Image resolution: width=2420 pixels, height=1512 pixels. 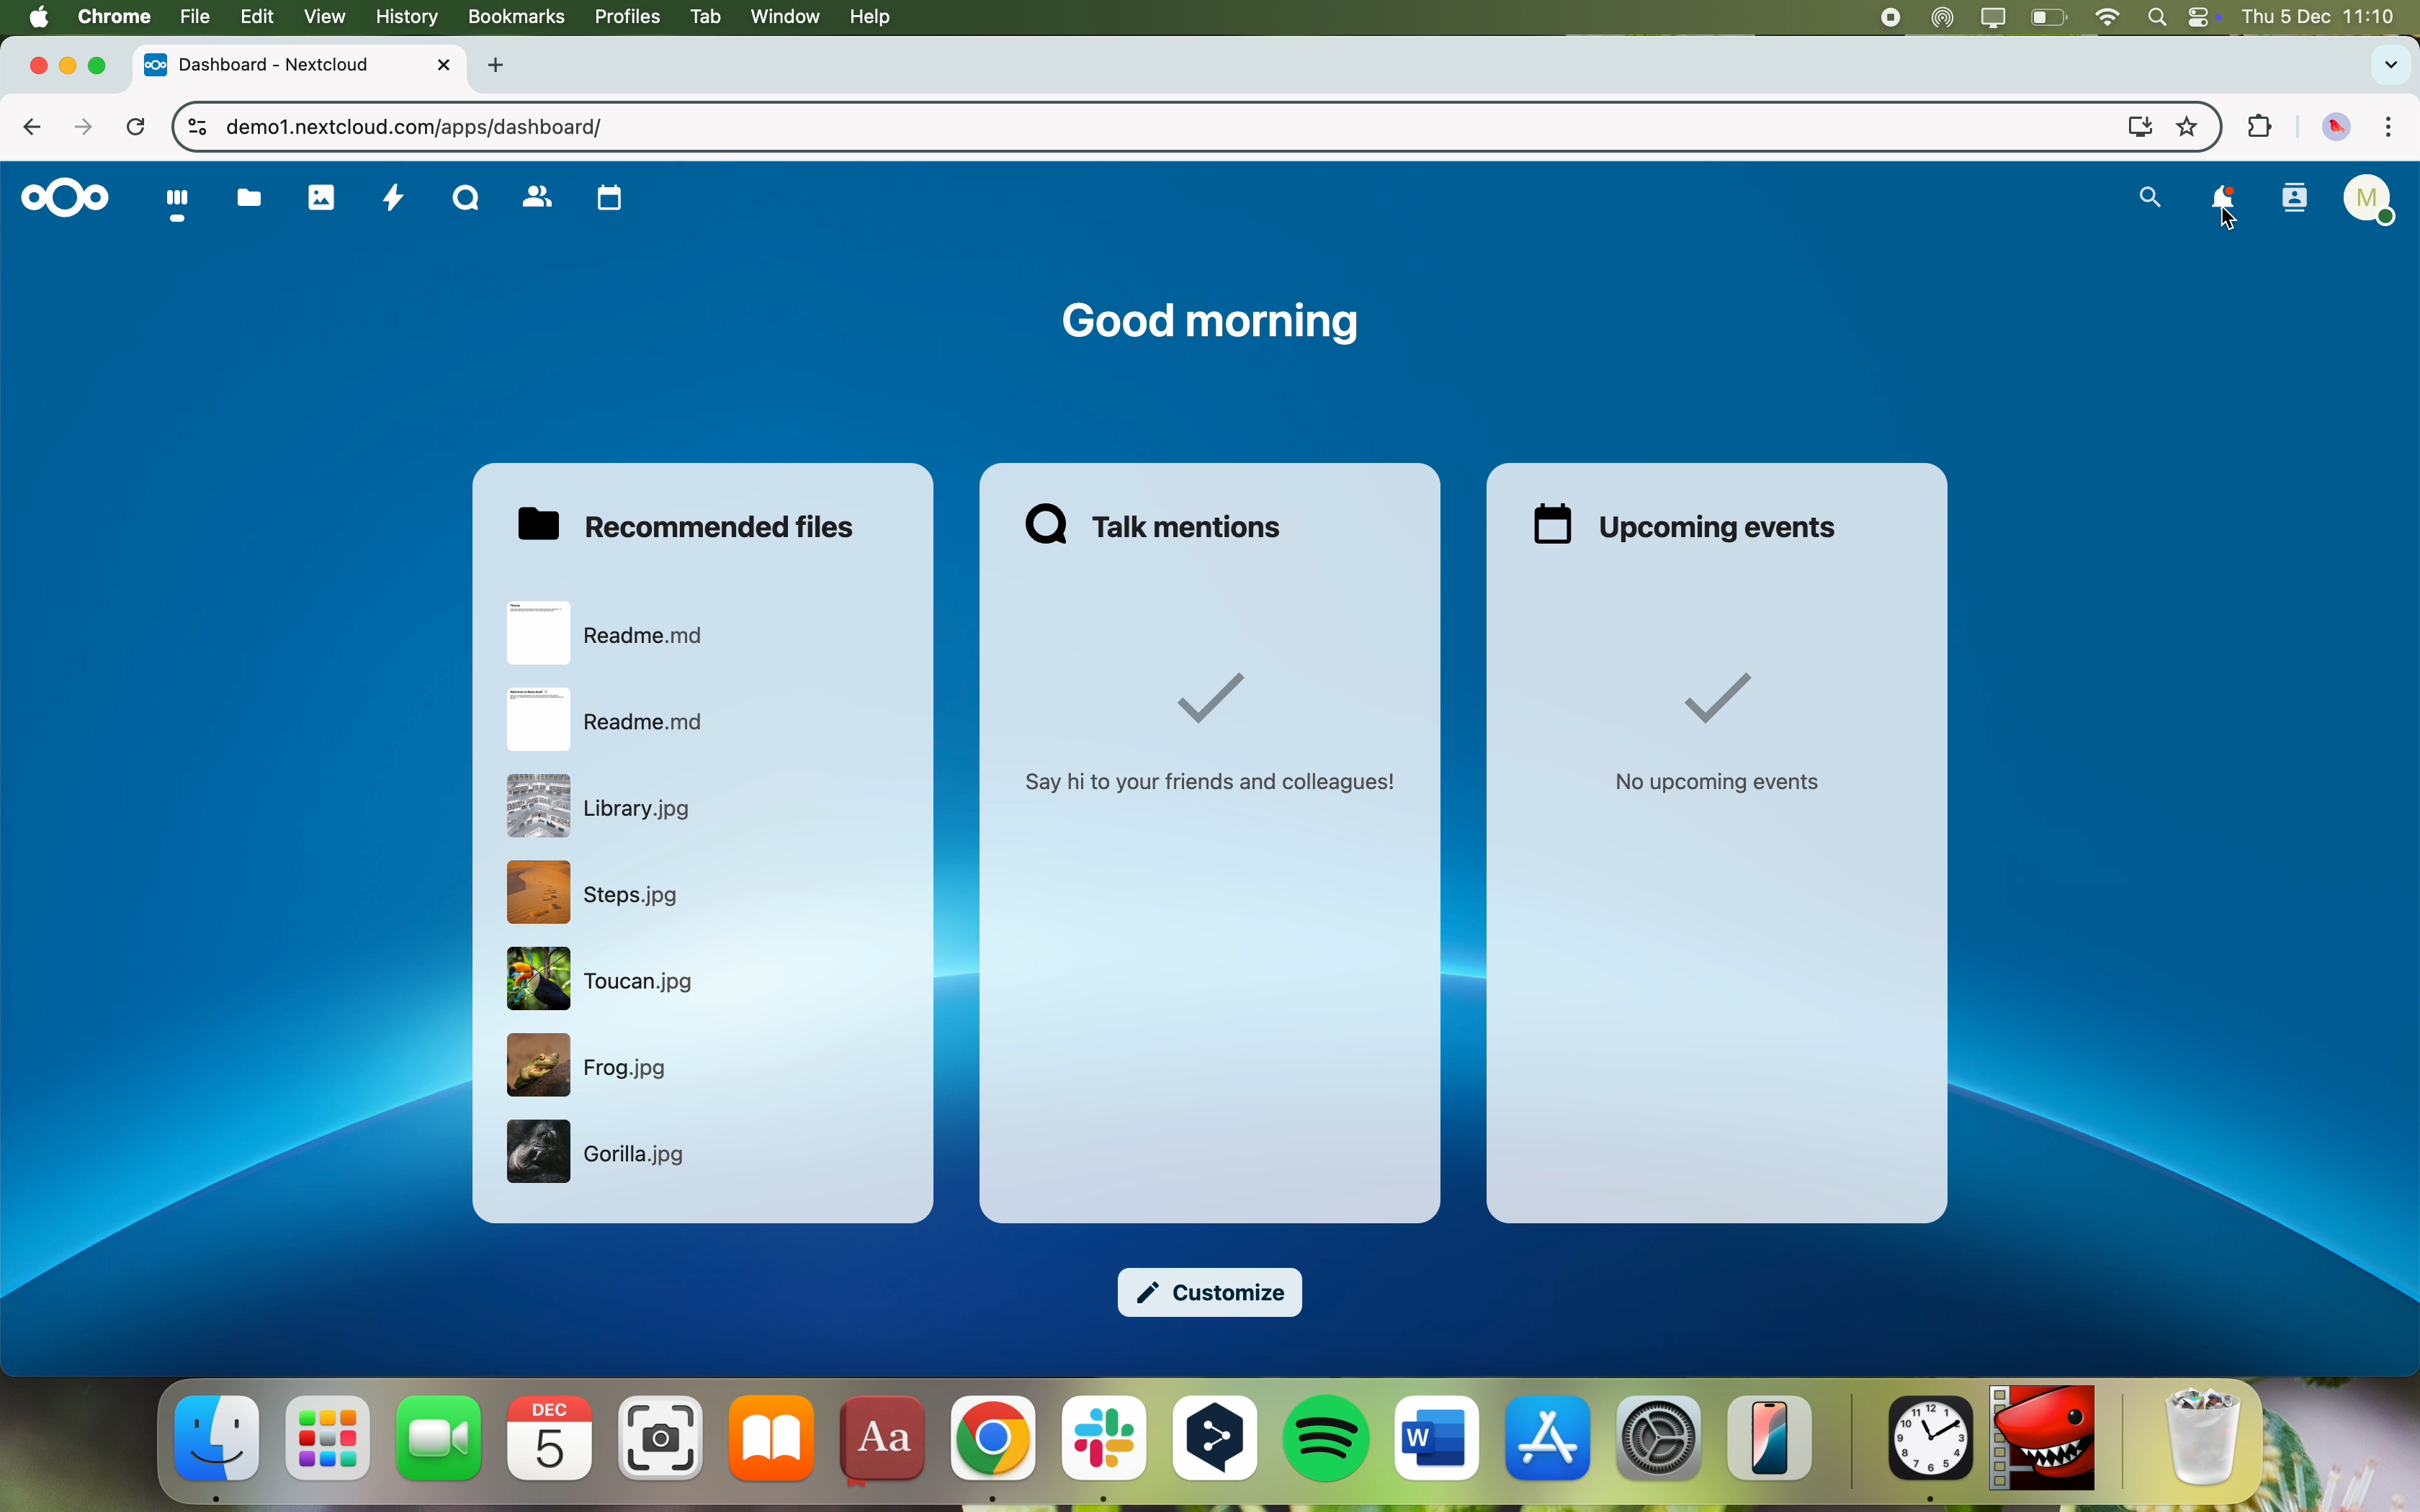 I want to click on talk mentions, so click(x=1161, y=522).